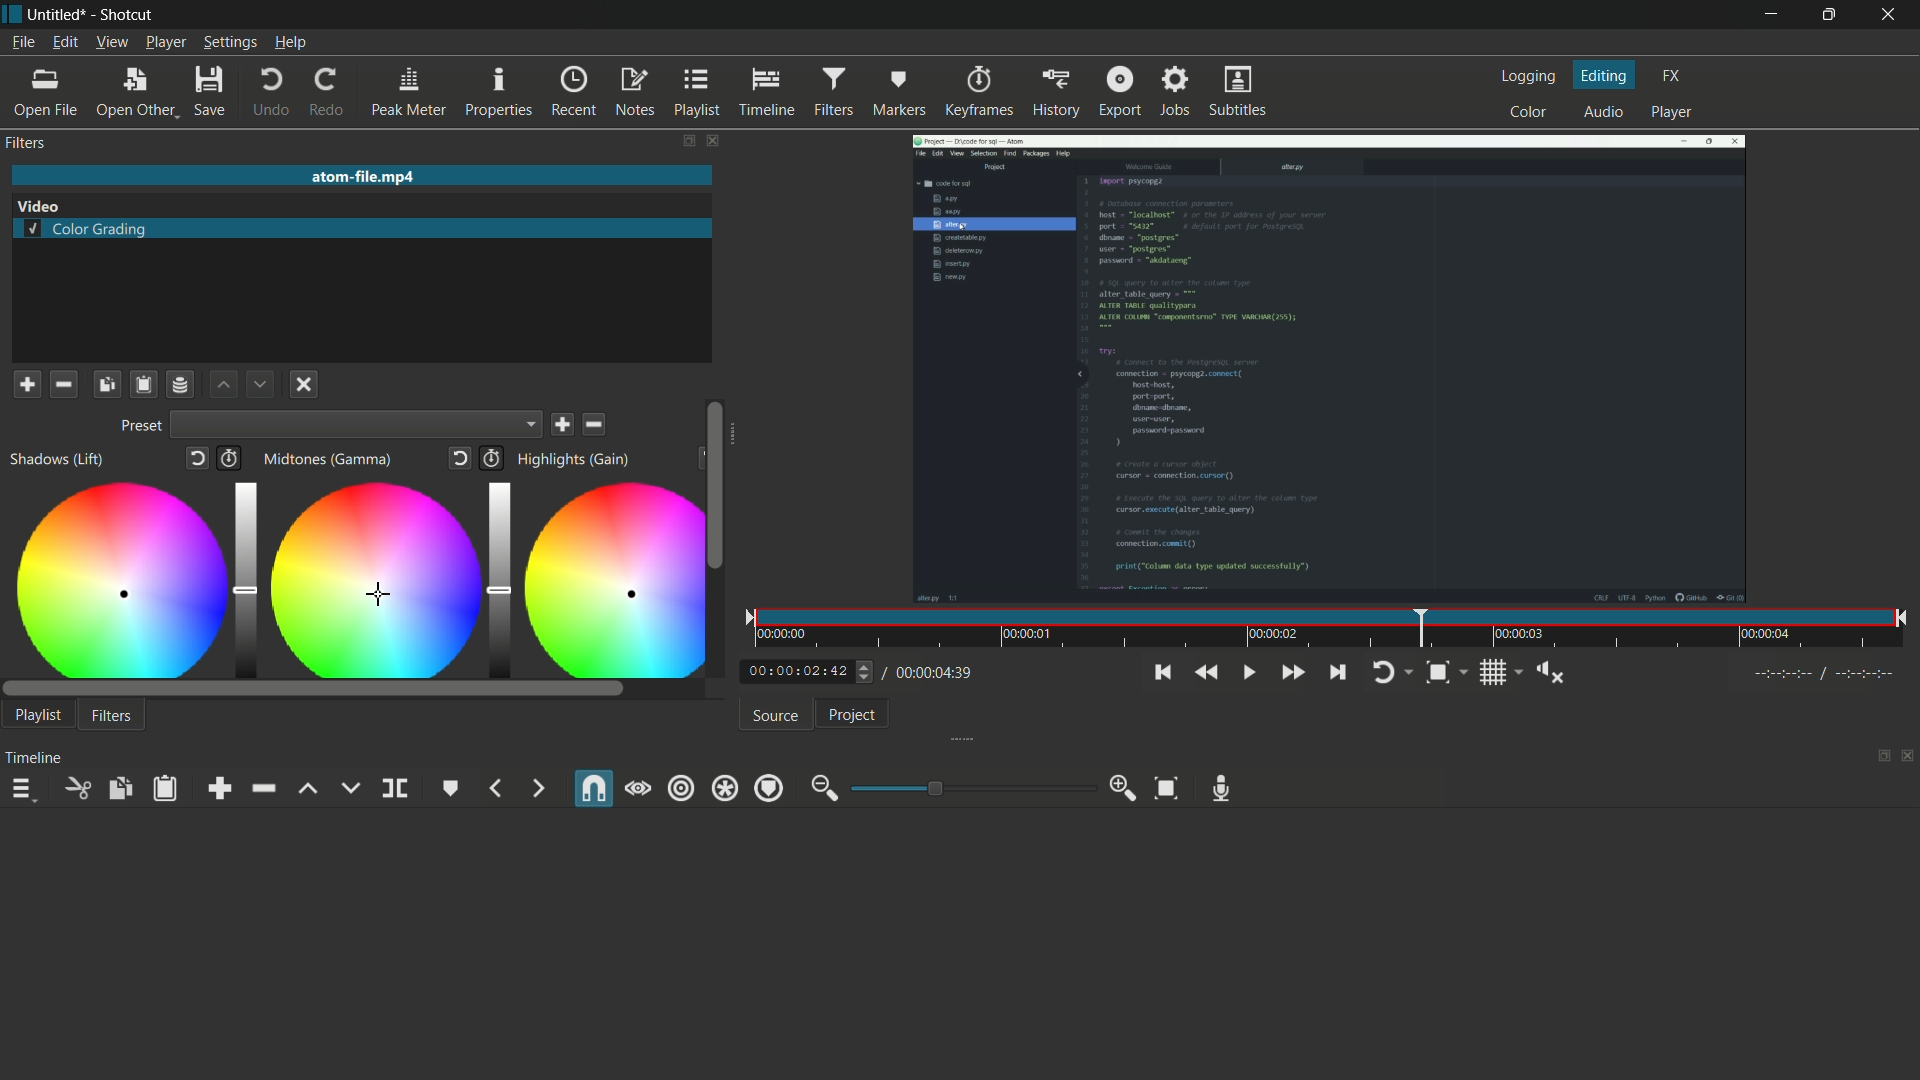  What do you see at coordinates (25, 143) in the screenshot?
I see `filters` at bounding box center [25, 143].